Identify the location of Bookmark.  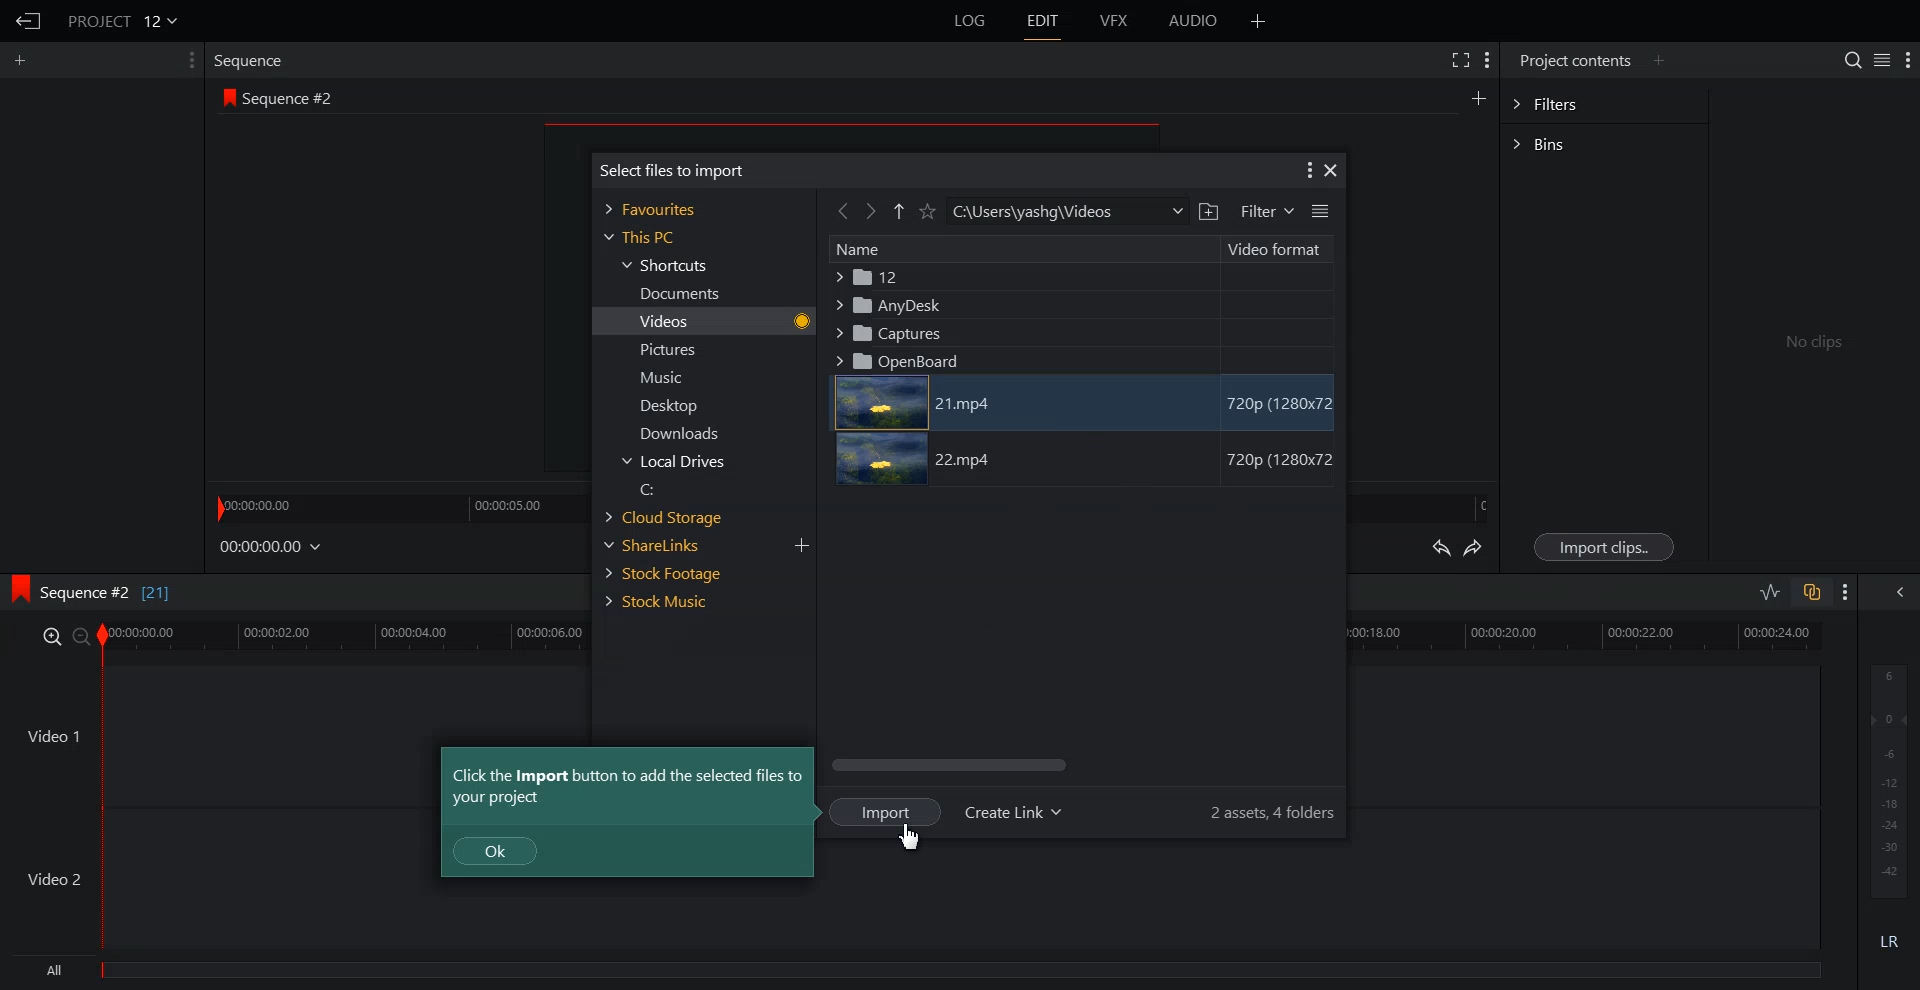
(929, 211).